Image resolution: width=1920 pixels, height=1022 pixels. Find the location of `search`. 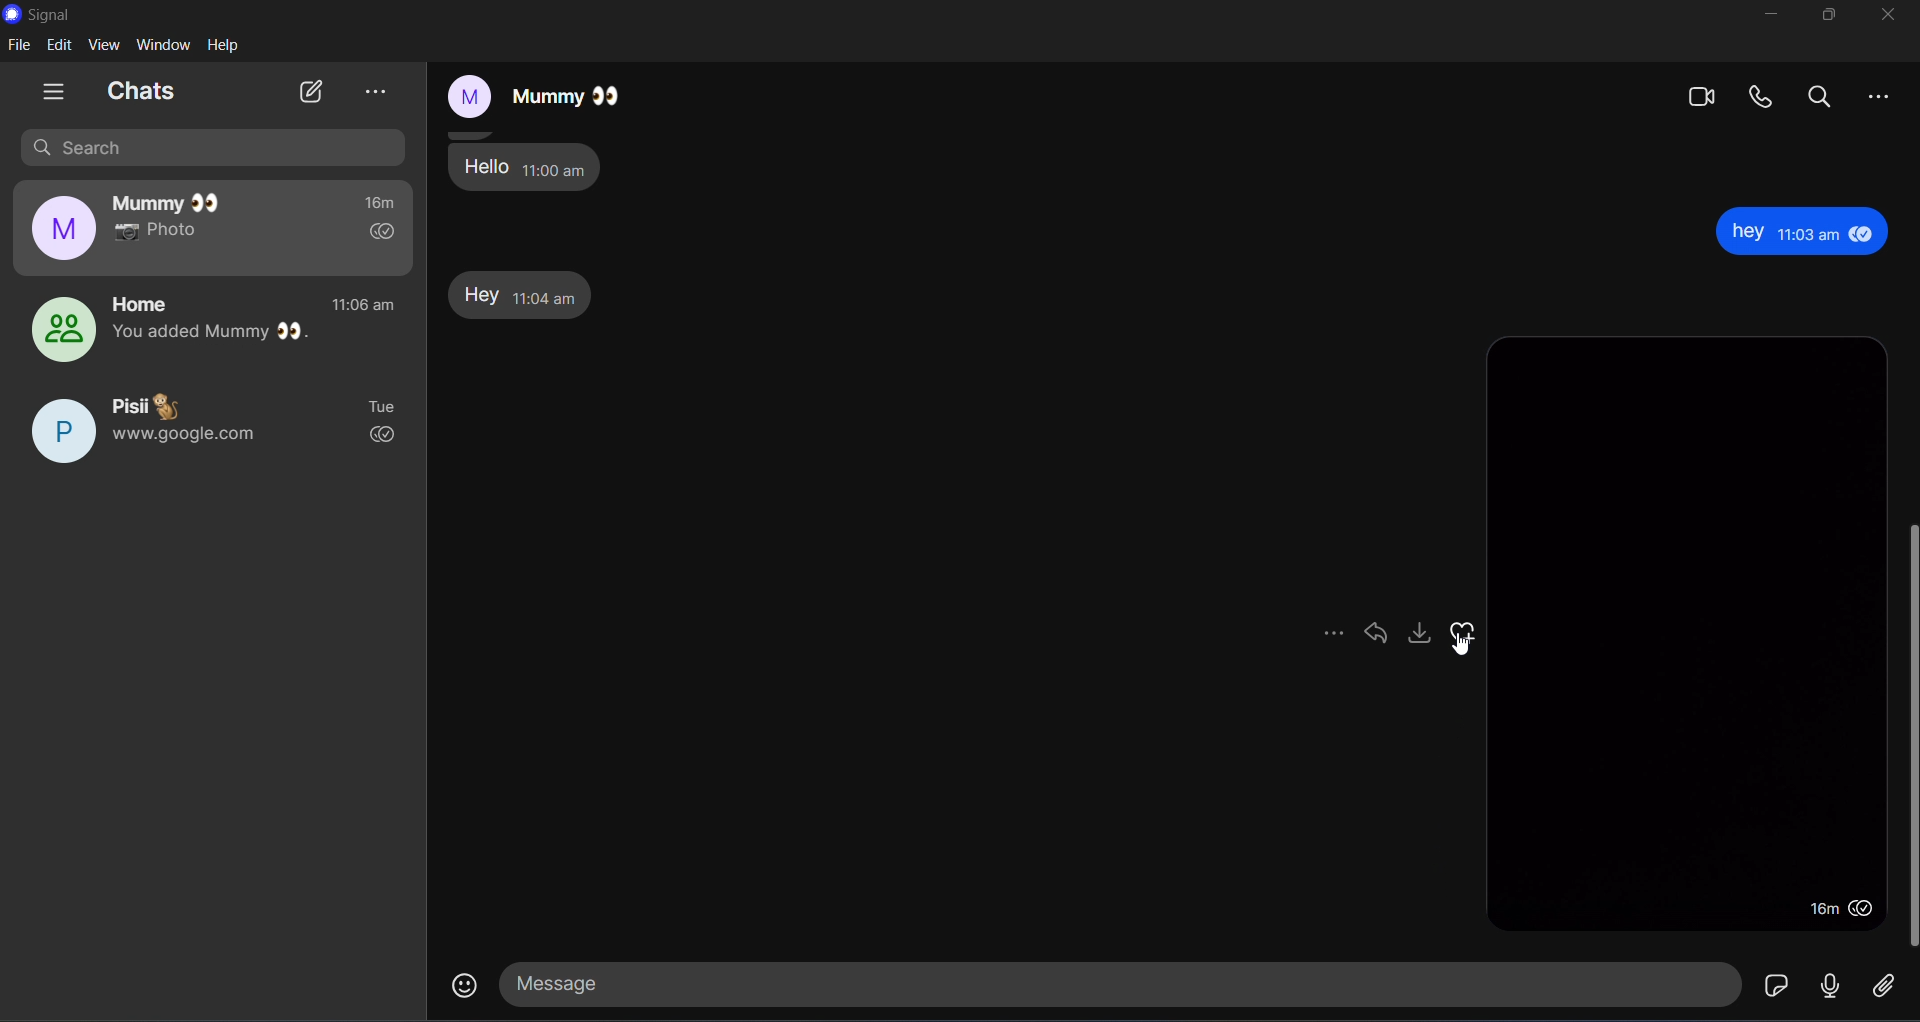

search is located at coordinates (1820, 96).